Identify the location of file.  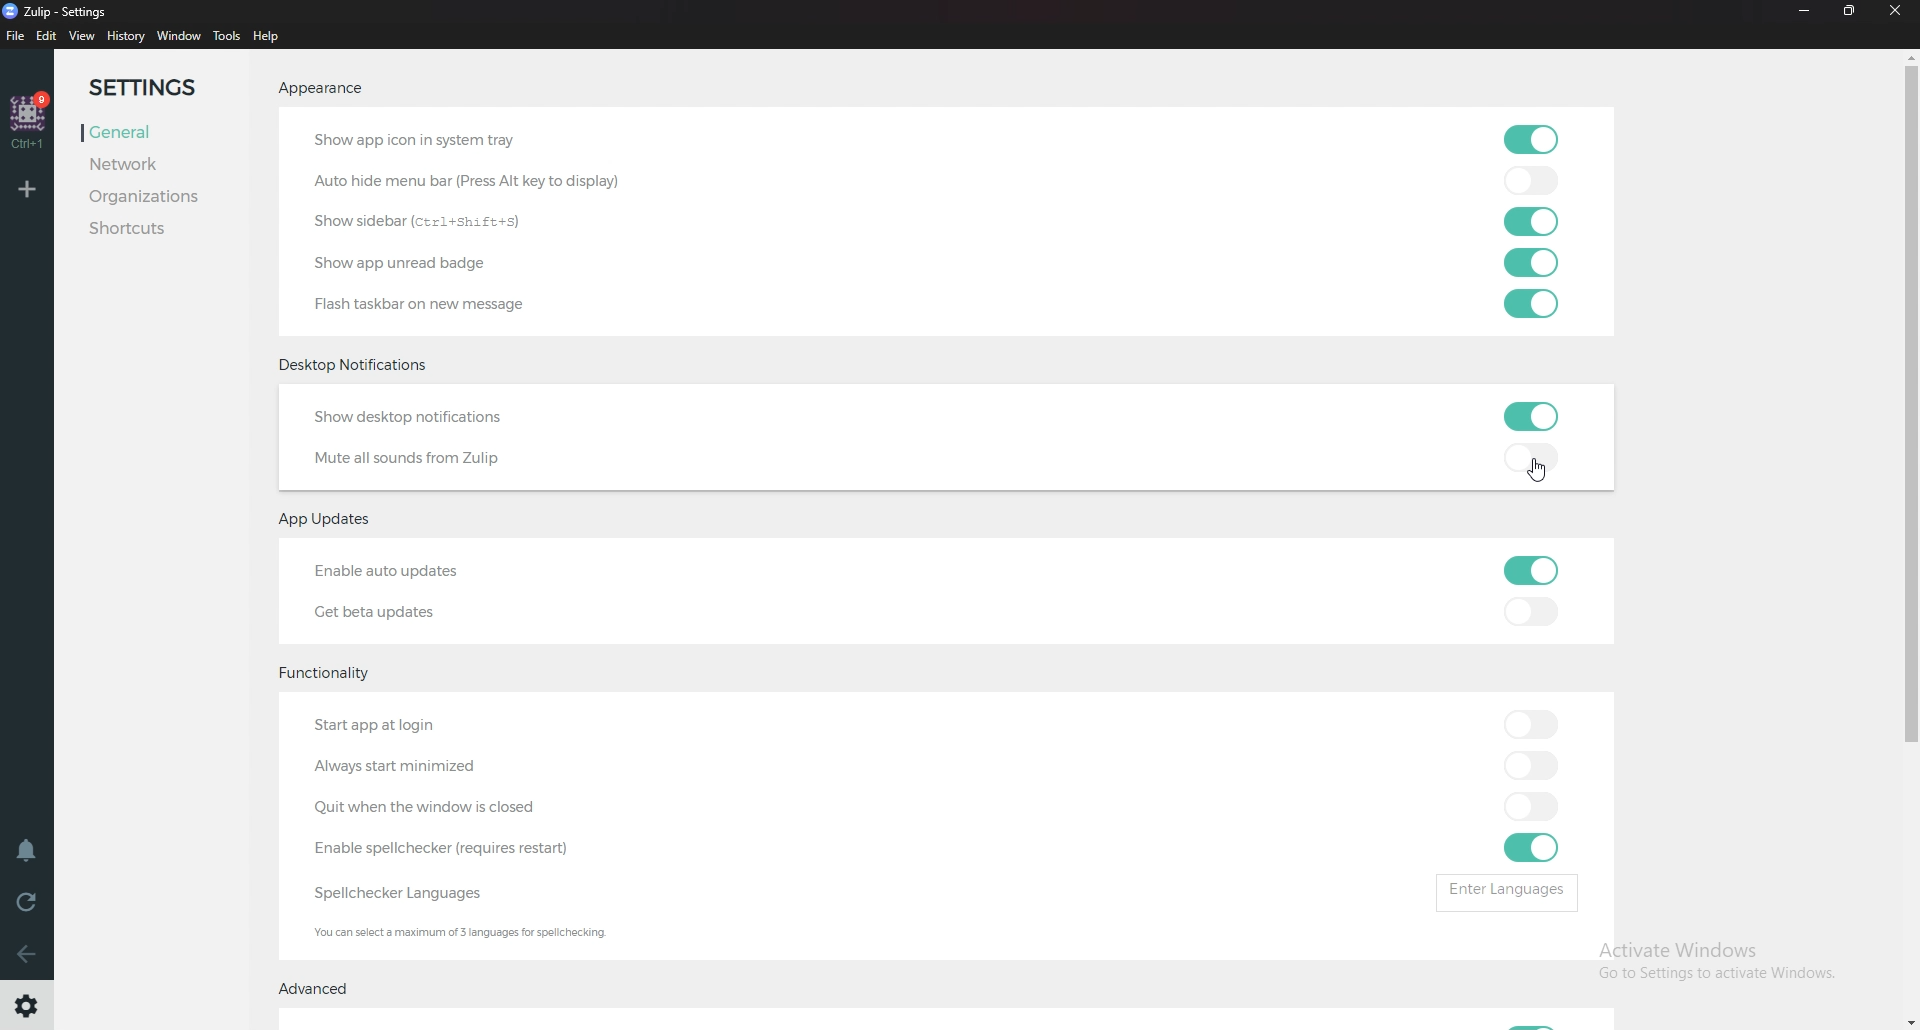
(14, 36).